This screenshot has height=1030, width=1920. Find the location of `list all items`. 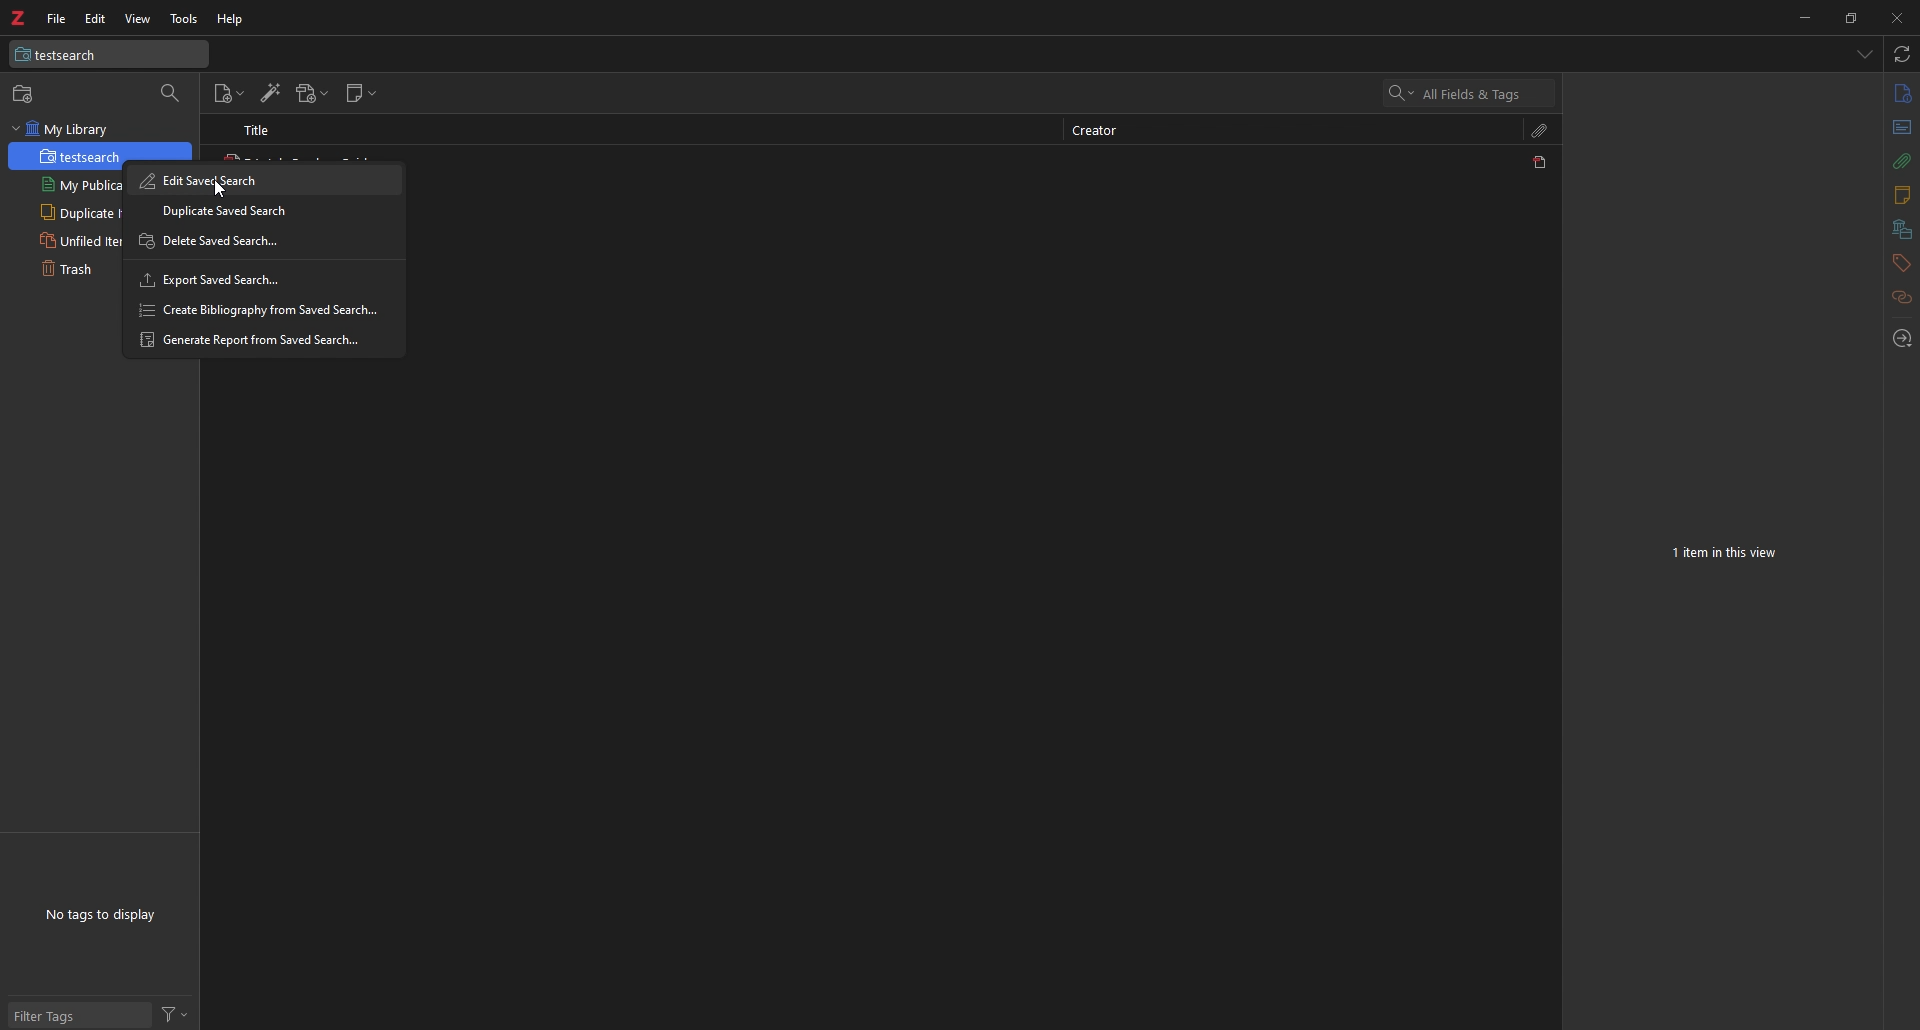

list all items is located at coordinates (1865, 53).